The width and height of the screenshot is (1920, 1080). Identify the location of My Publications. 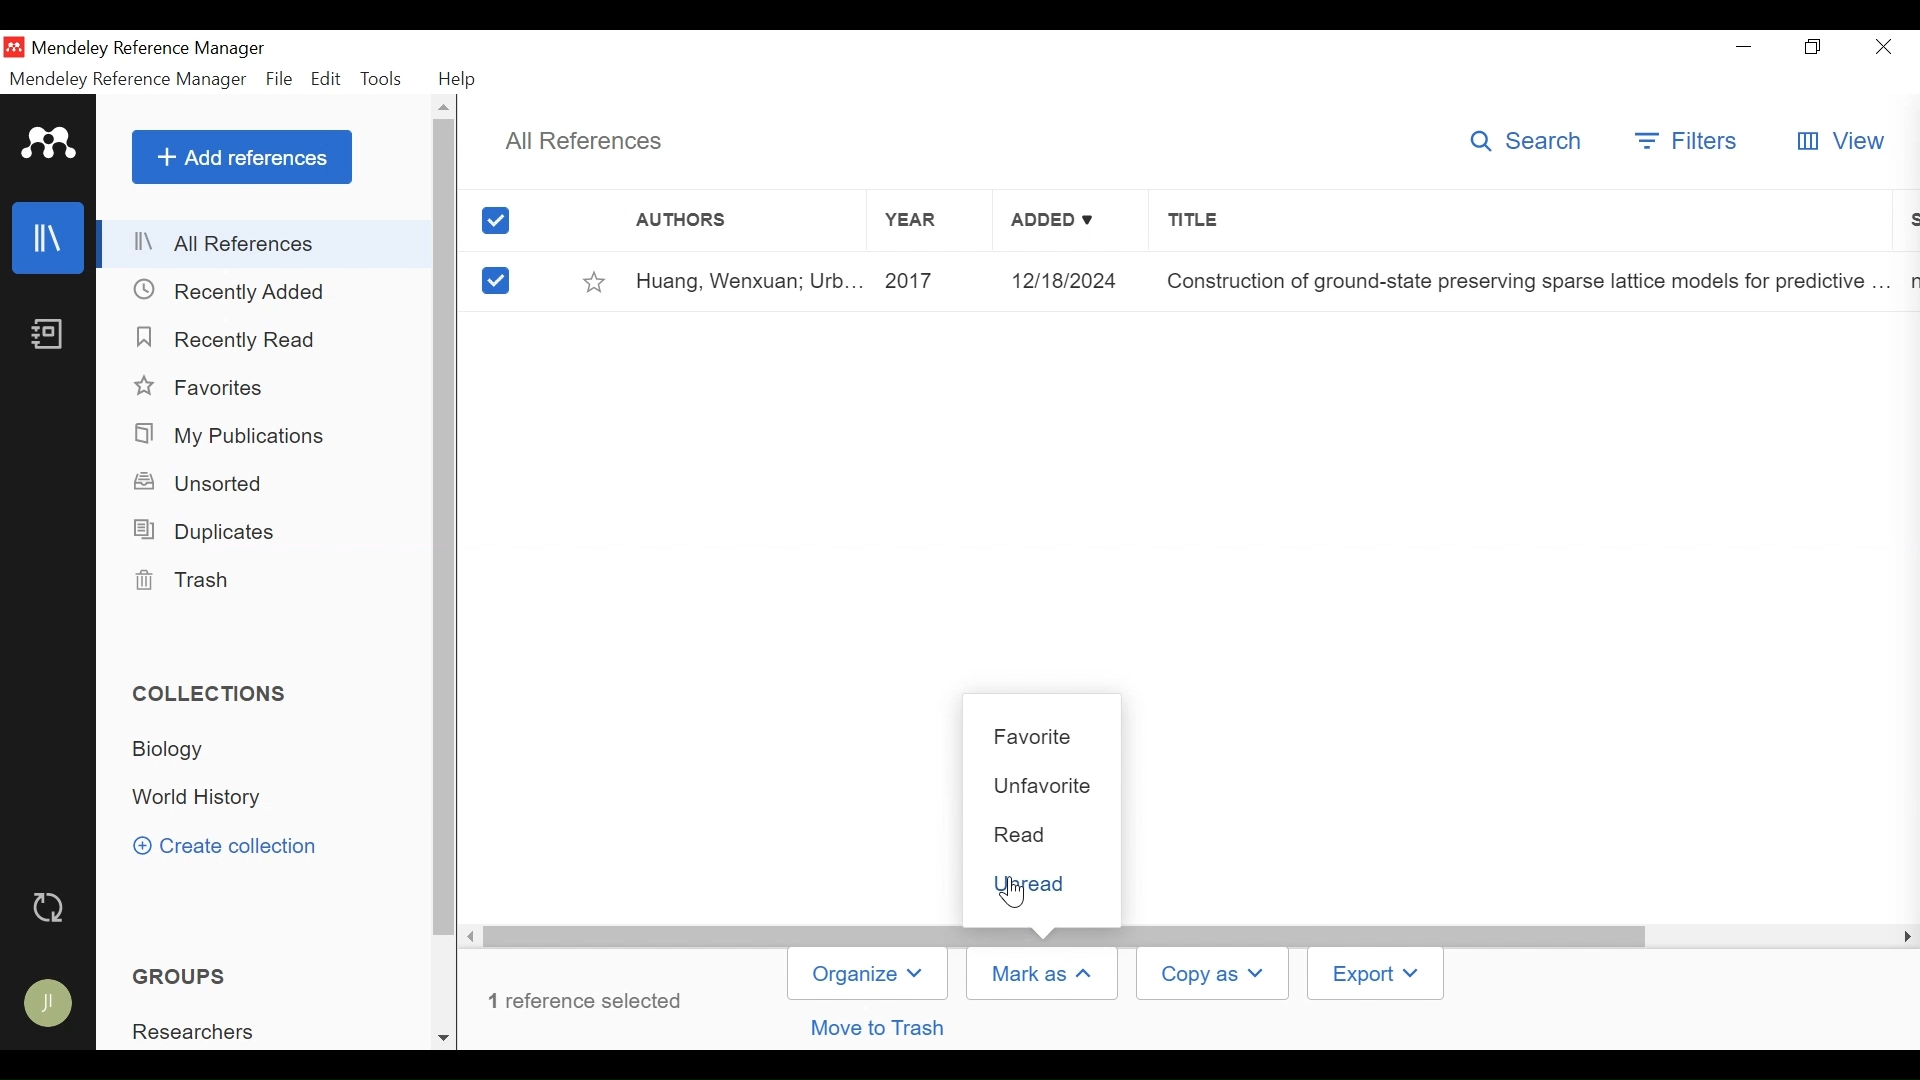
(235, 437).